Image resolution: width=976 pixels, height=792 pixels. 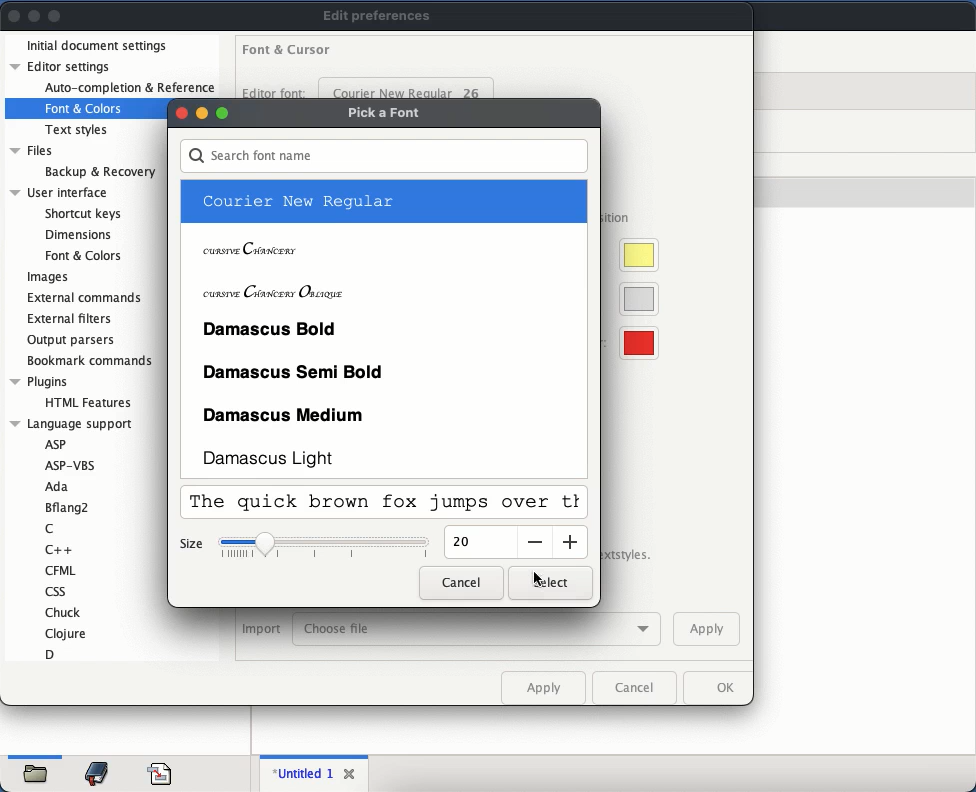 What do you see at coordinates (276, 92) in the screenshot?
I see `editor font` at bounding box center [276, 92].